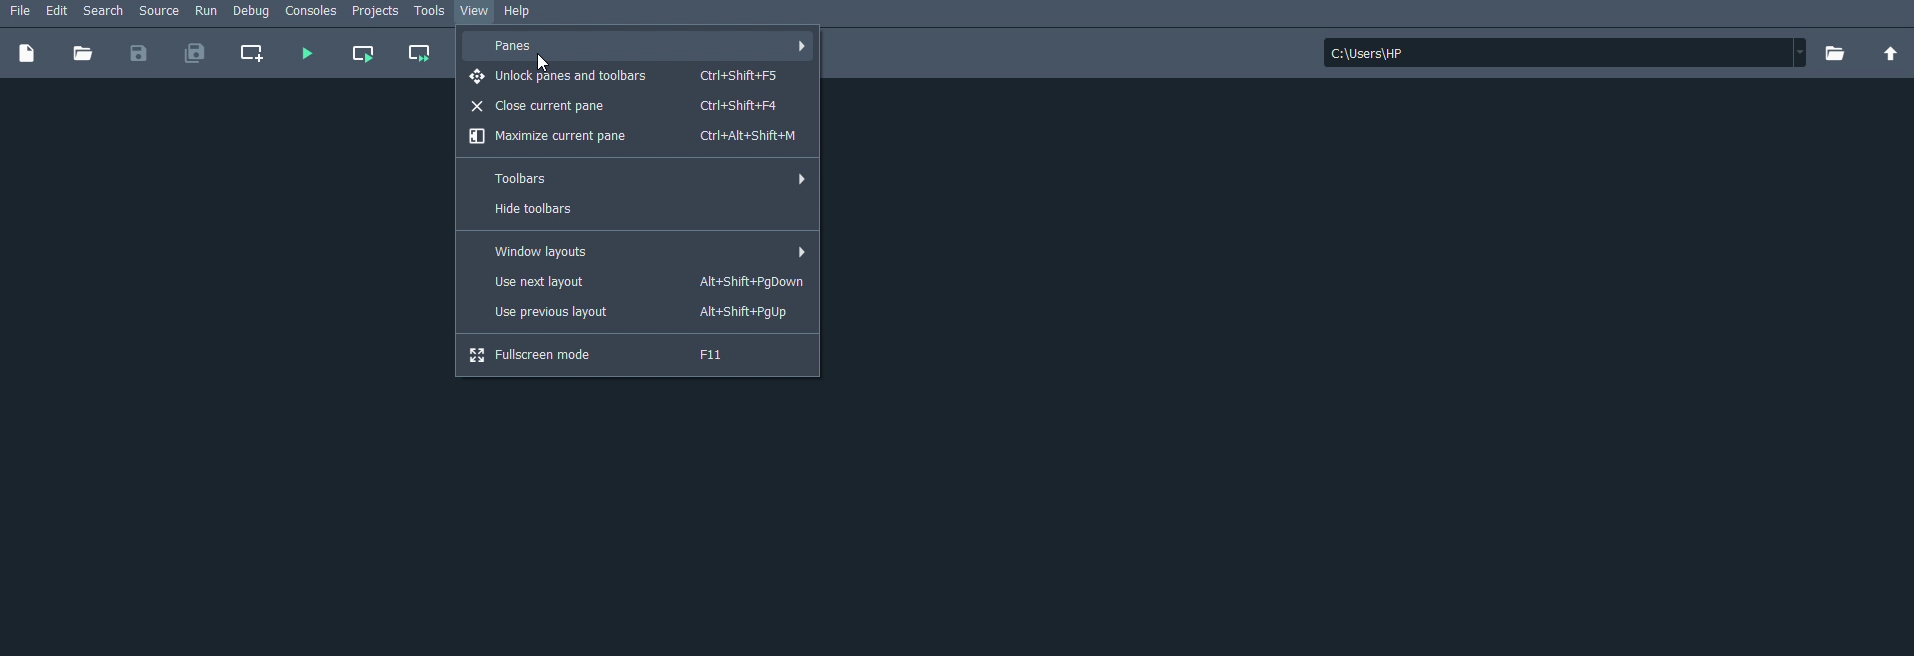 Image resolution: width=1914 pixels, height=656 pixels. Describe the element at coordinates (429, 12) in the screenshot. I see `Tools` at that location.